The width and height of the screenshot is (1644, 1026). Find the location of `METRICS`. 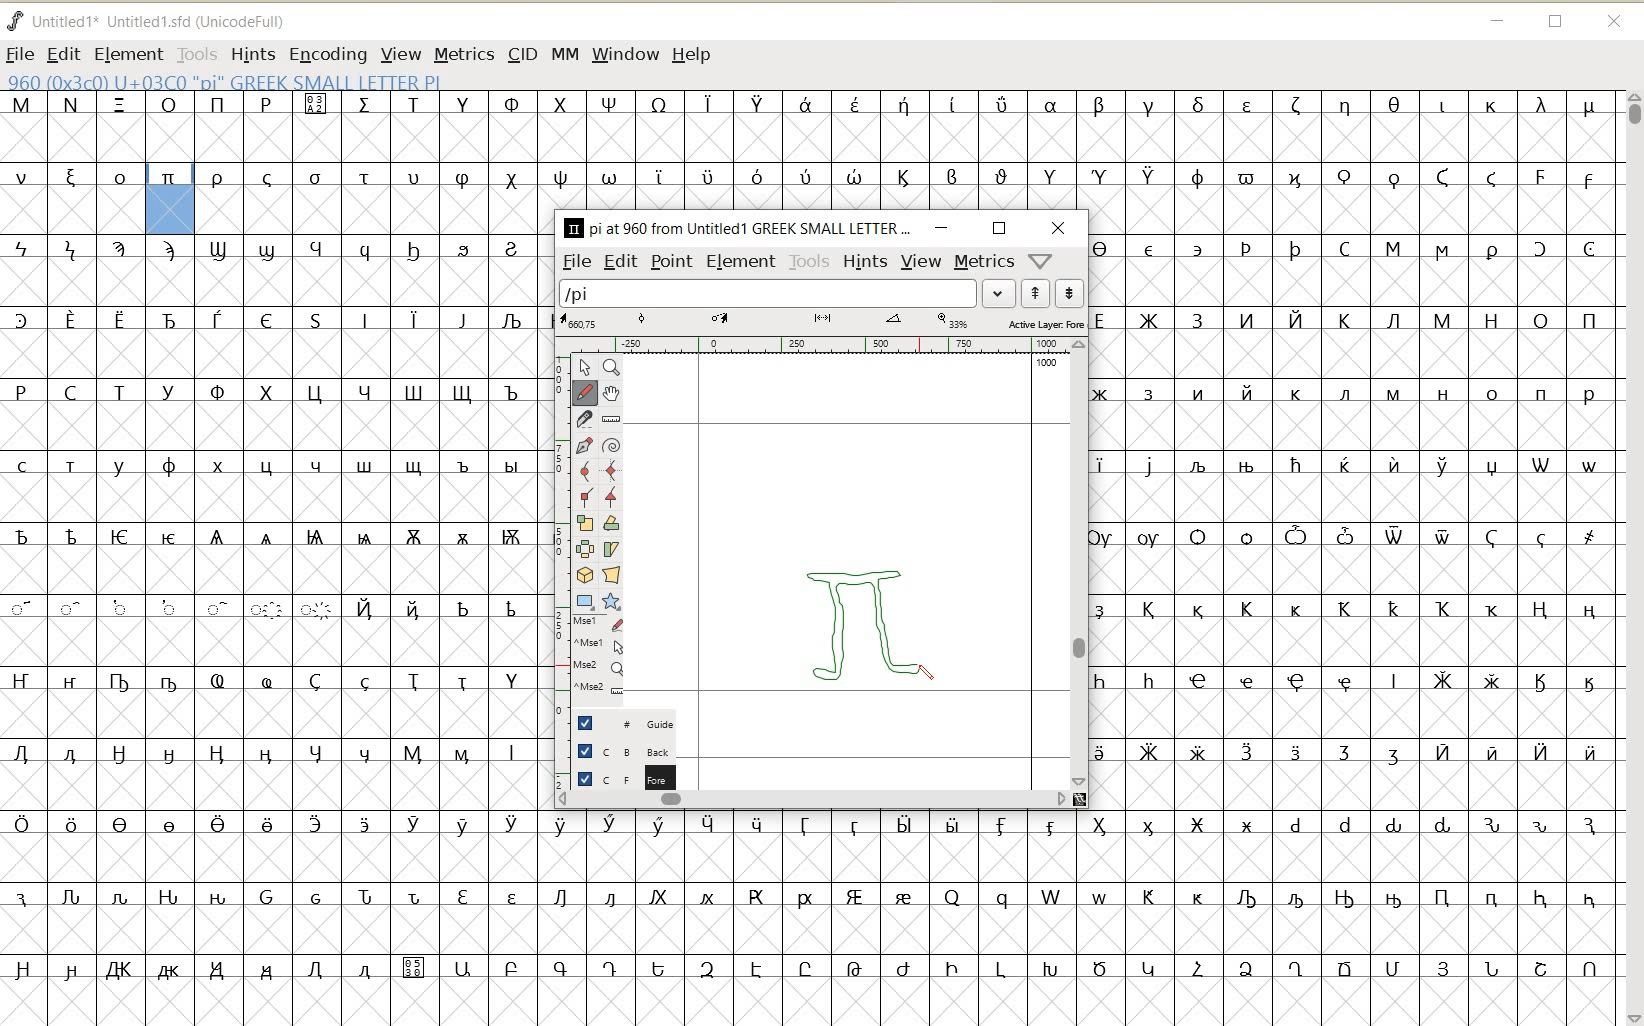

METRICS is located at coordinates (464, 53).